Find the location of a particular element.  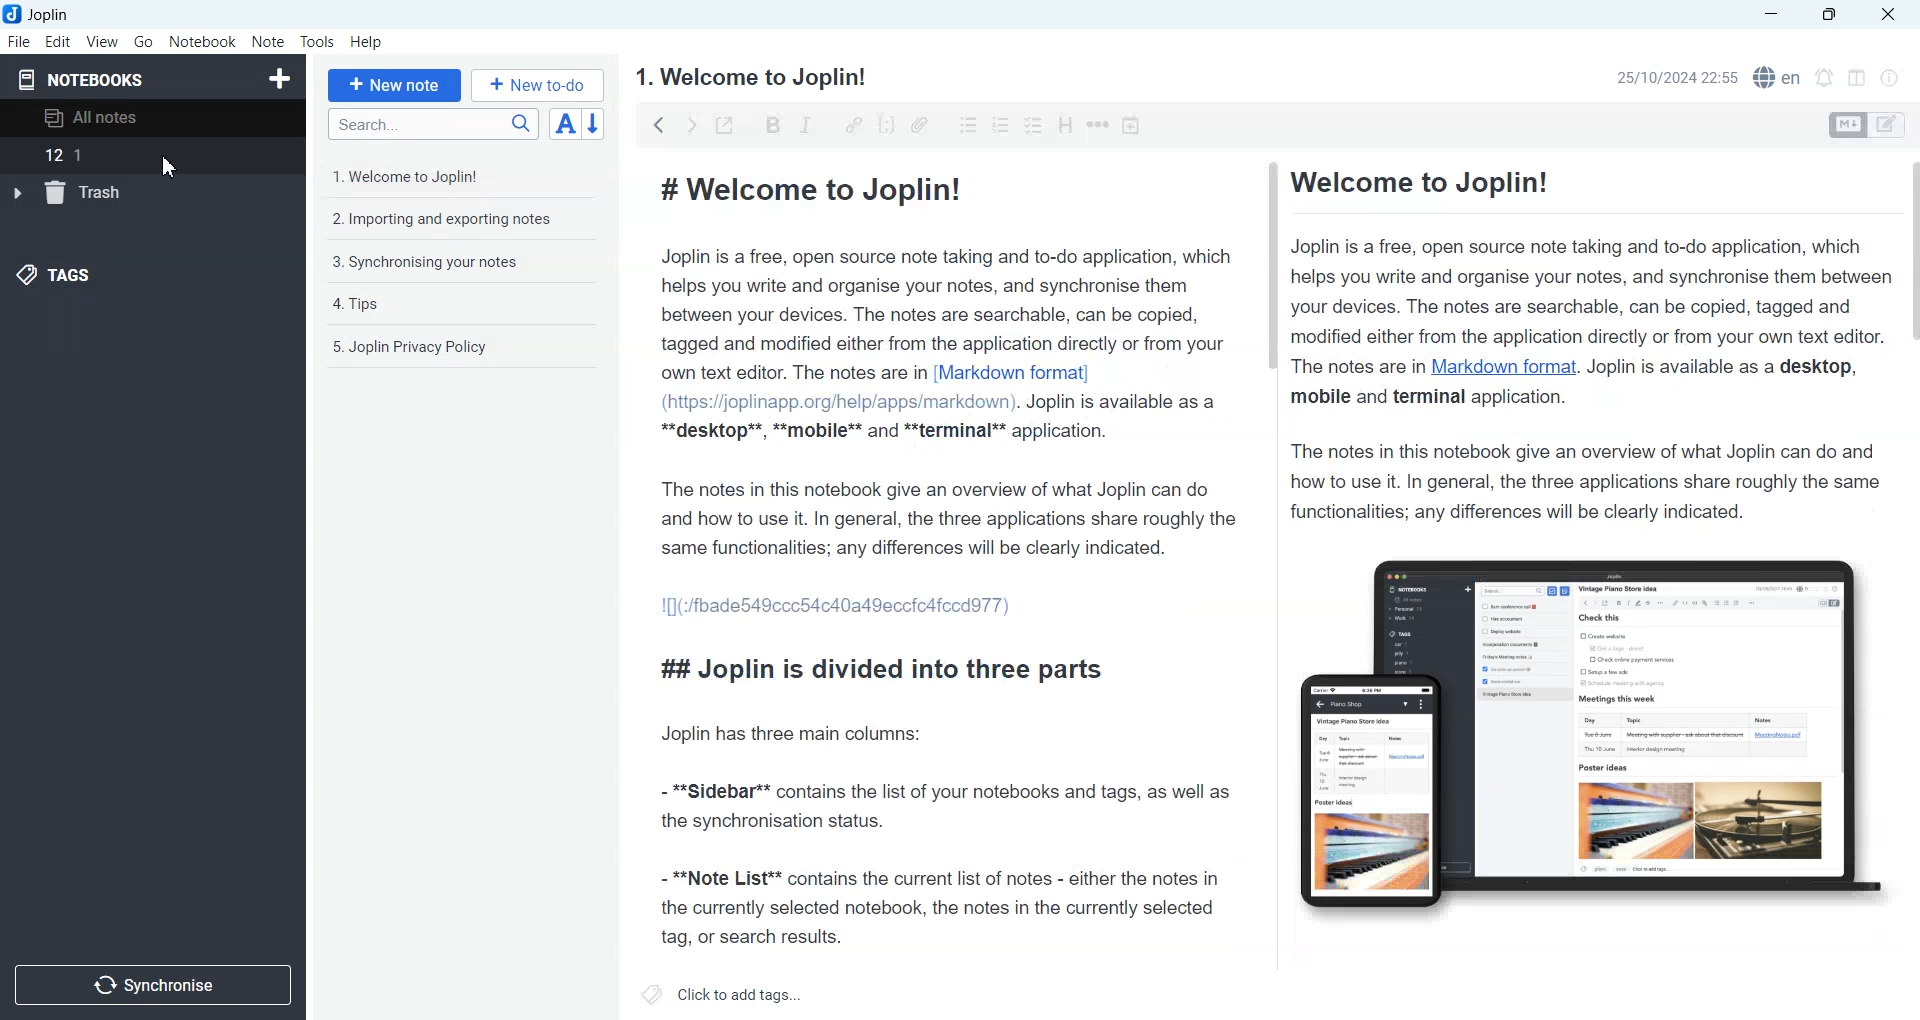

Note is located at coordinates (267, 42).